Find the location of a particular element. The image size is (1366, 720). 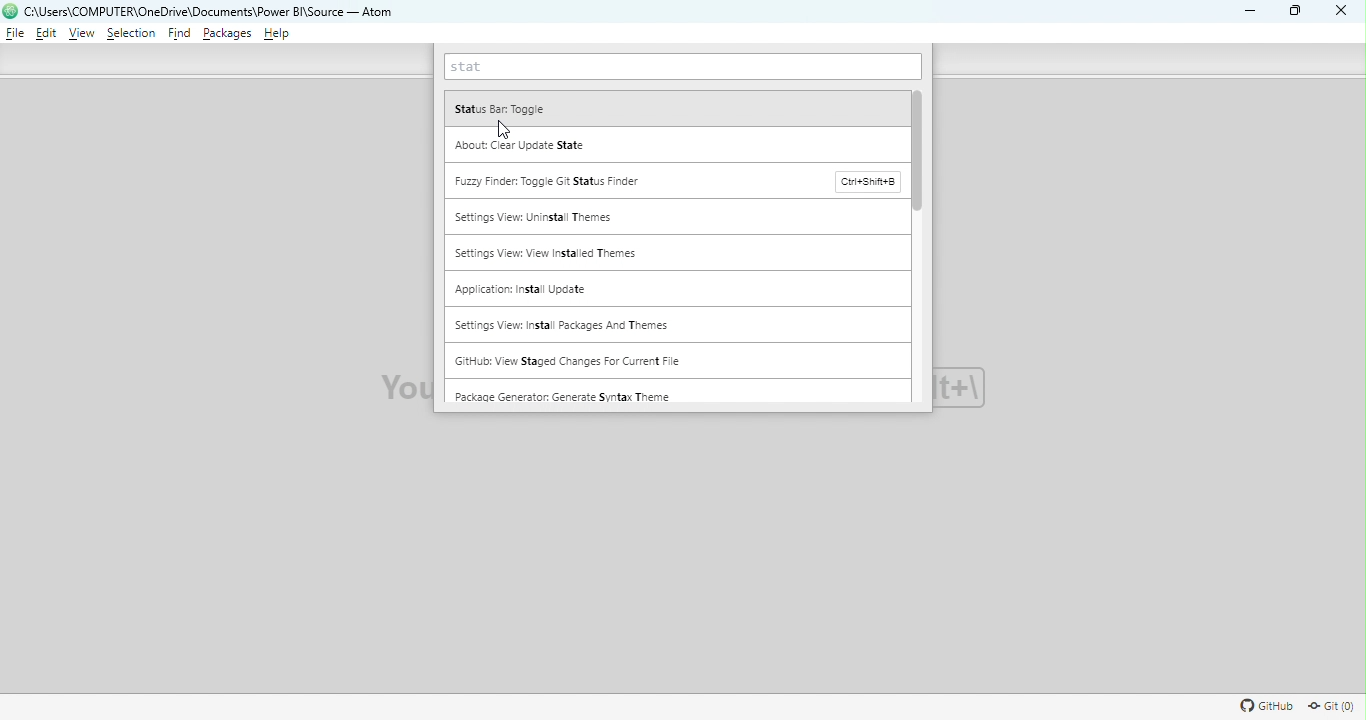

Search bar is located at coordinates (682, 67).